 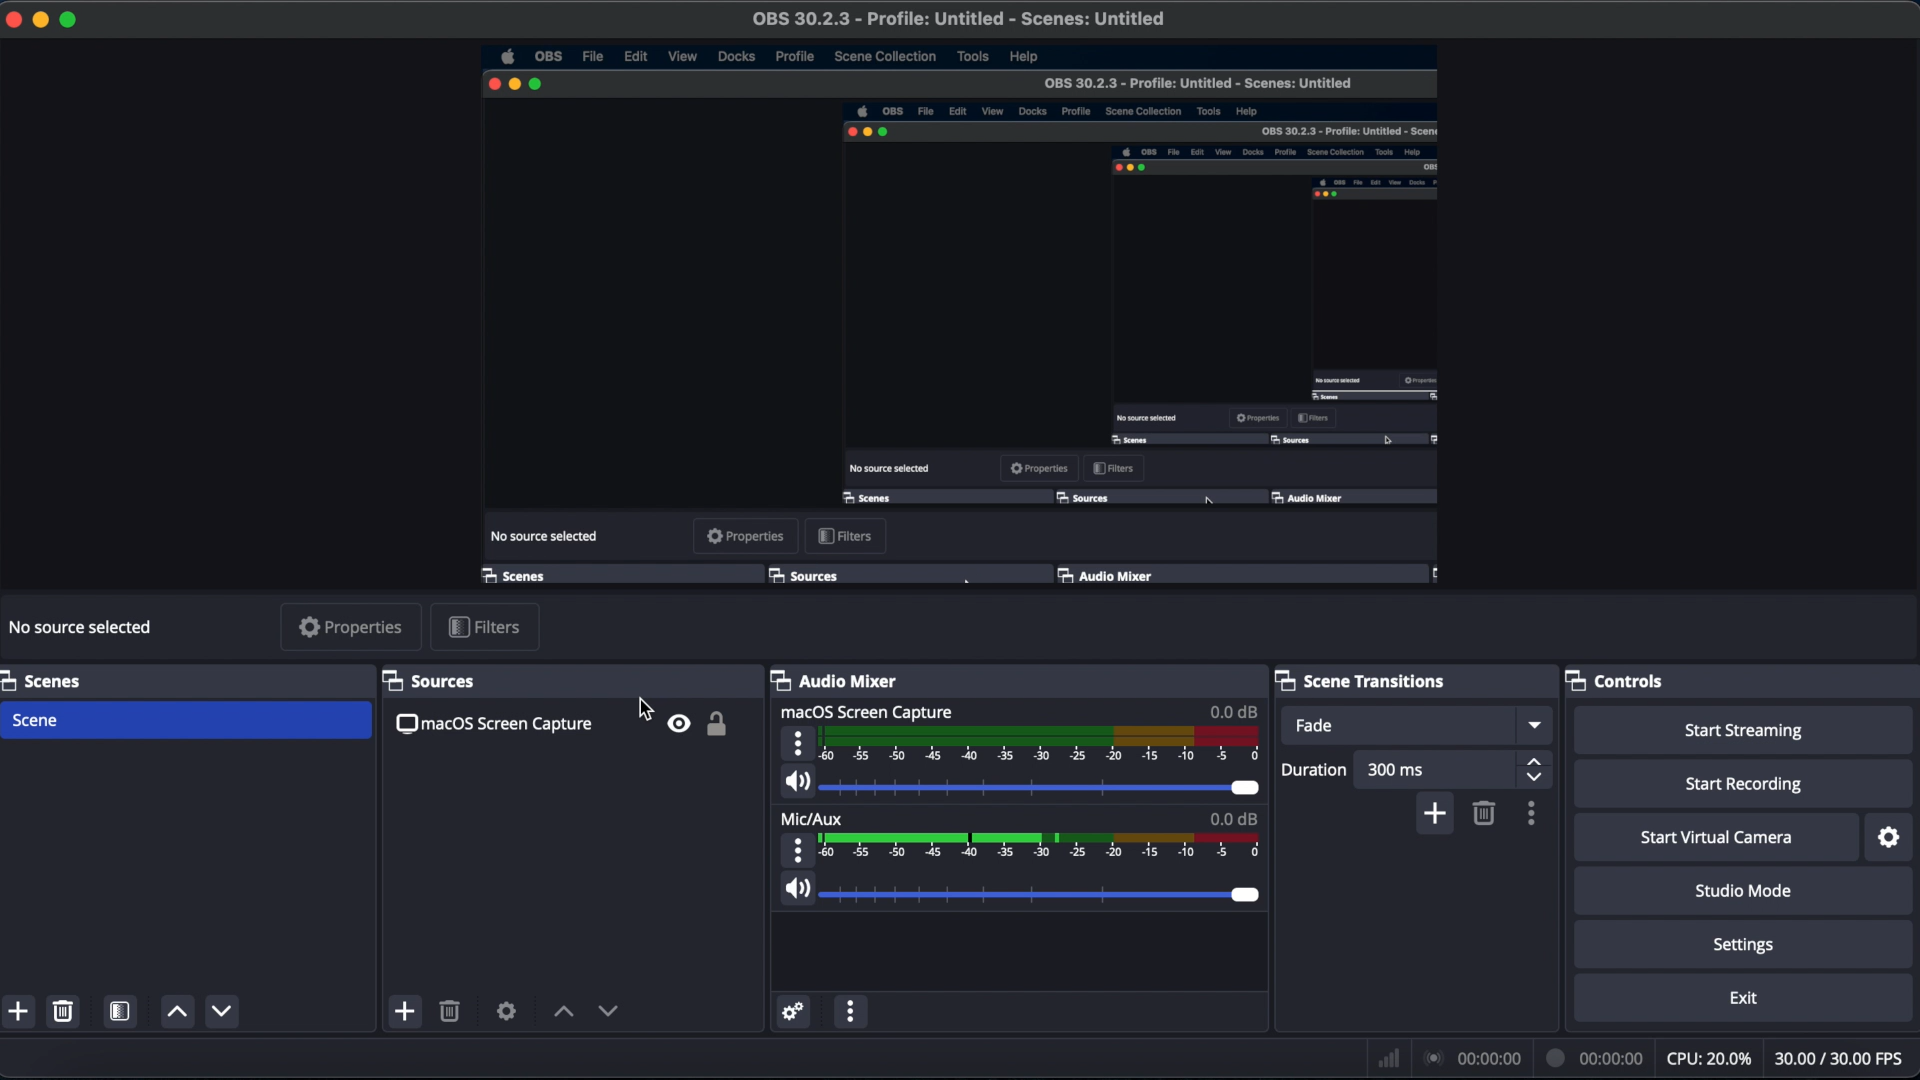 I want to click on volume slider handle, so click(x=1245, y=789).